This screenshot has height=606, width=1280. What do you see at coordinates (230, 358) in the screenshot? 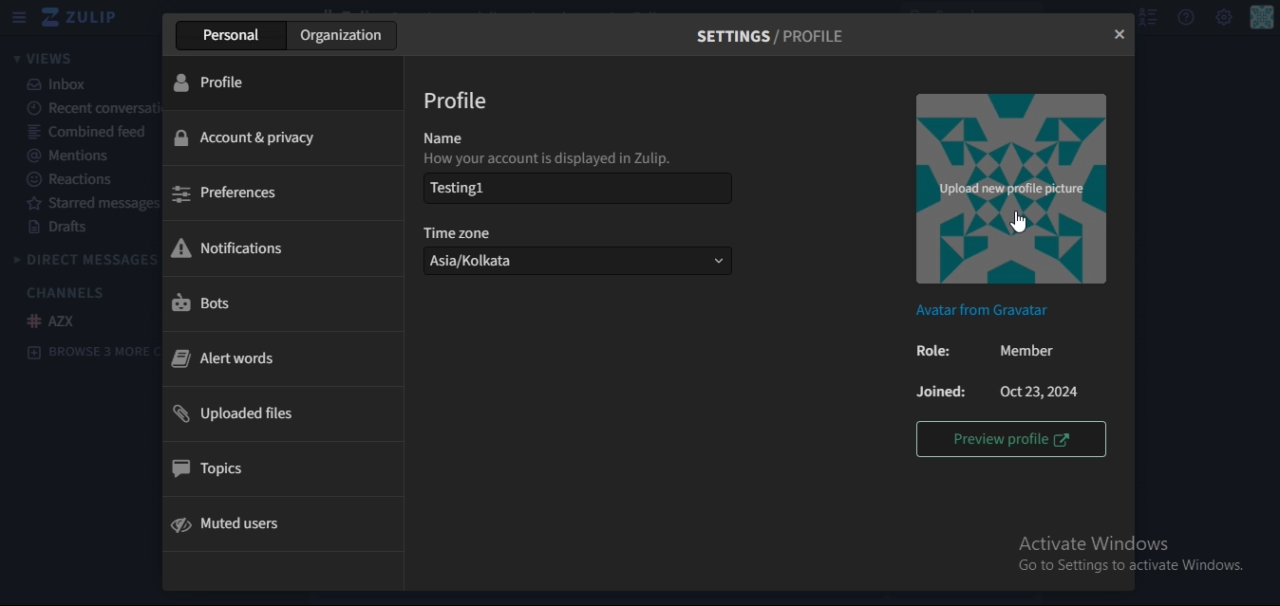
I see `alert words` at bounding box center [230, 358].